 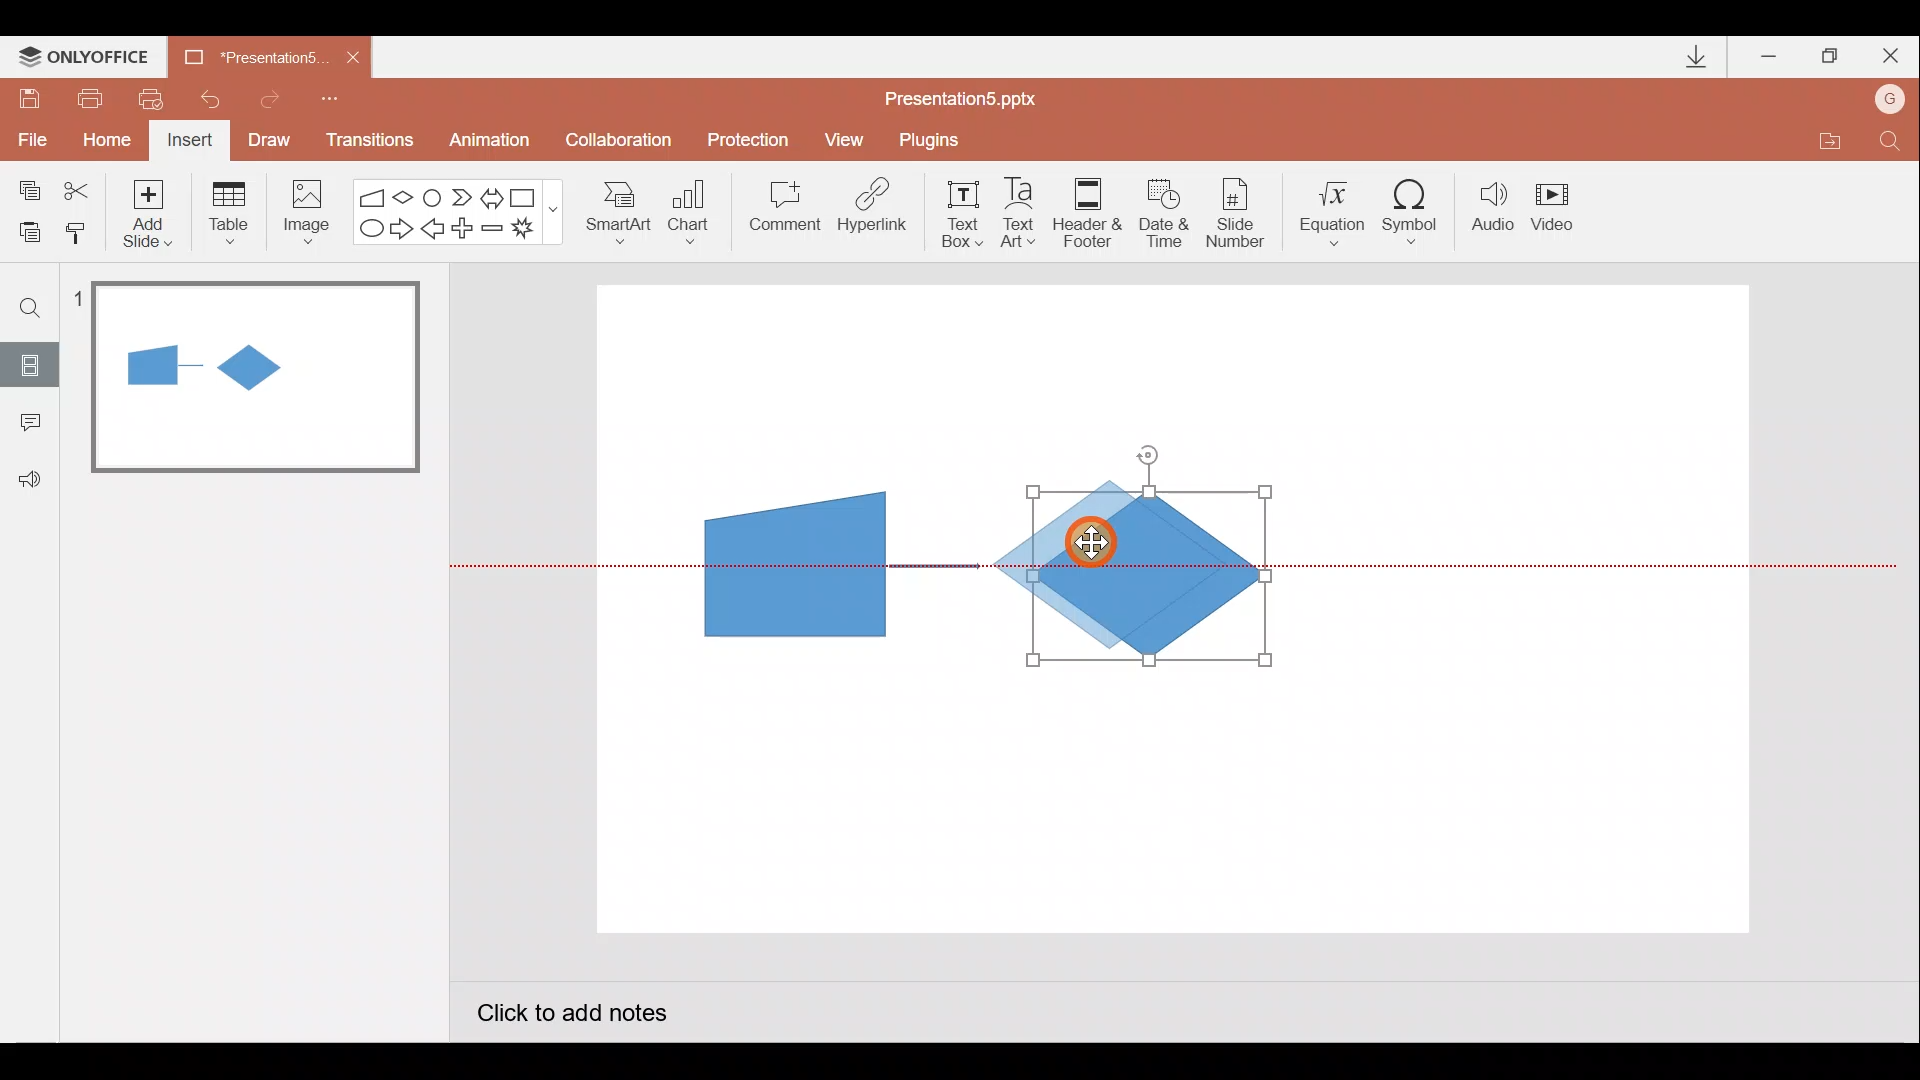 What do you see at coordinates (25, 424) in the screenshot?
I see `Comments` at bounding box center [25, 424].